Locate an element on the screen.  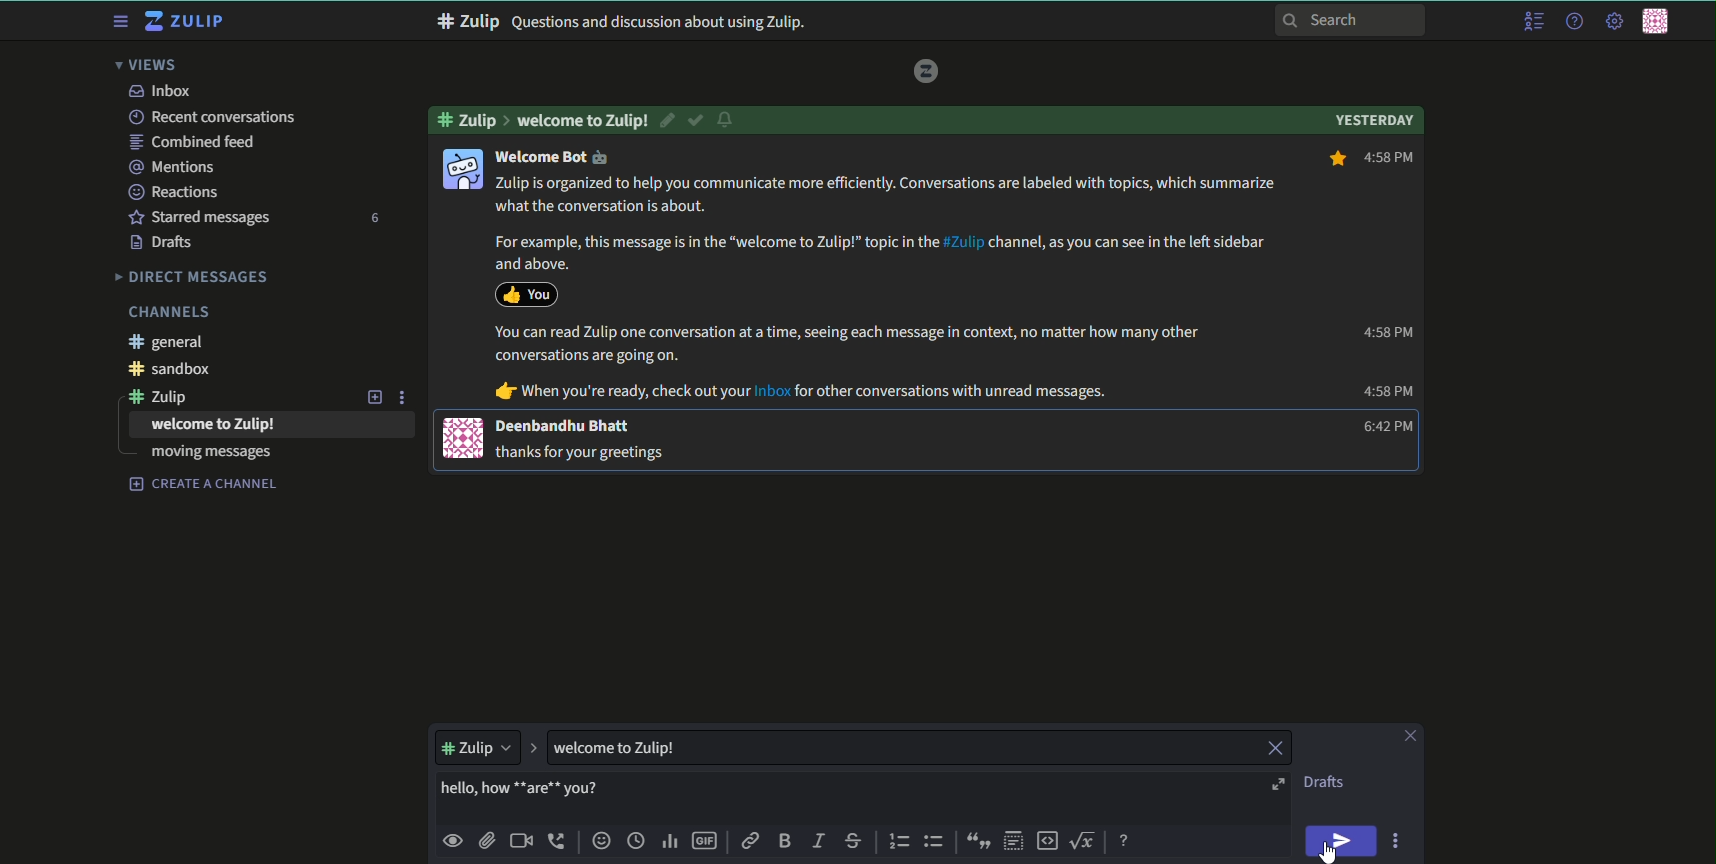
message formatting is located at coordinates (1126, 838).